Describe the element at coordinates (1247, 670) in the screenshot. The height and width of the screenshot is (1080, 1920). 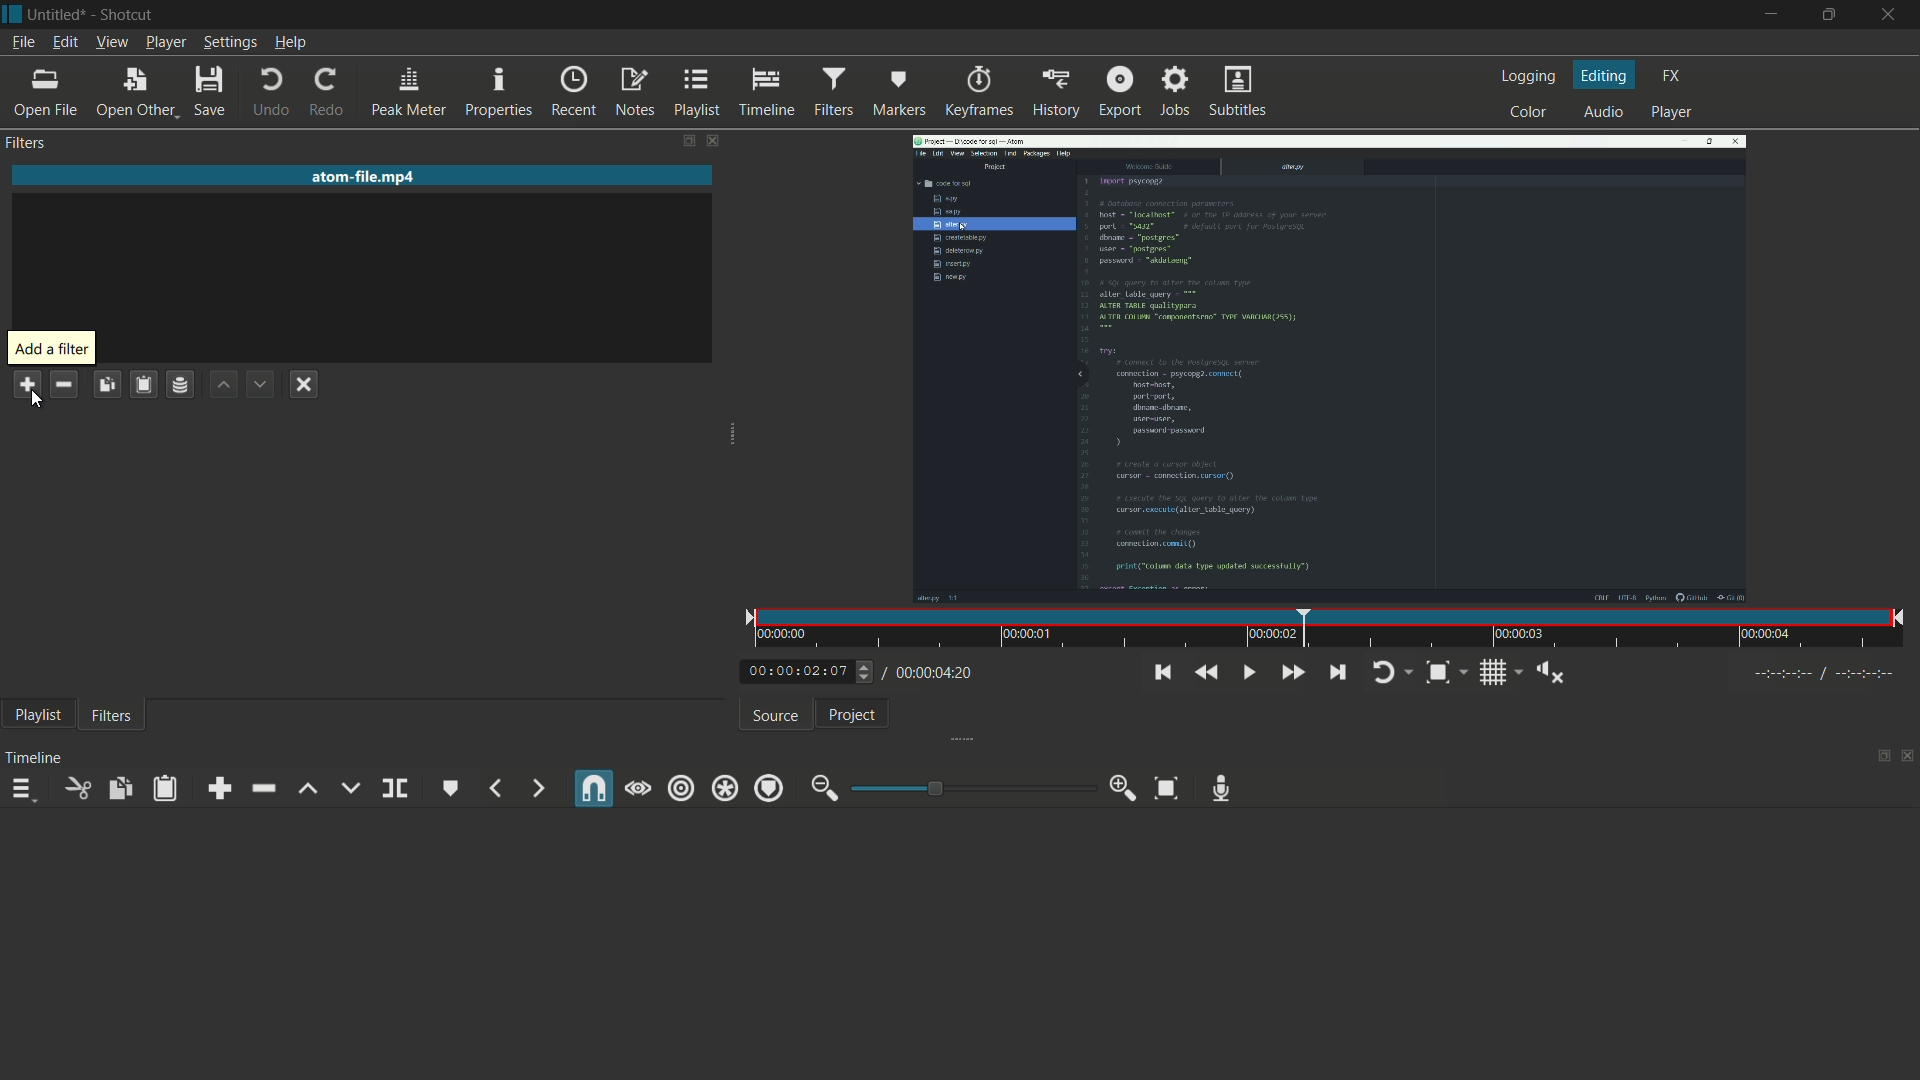
I see `toggle play or pause` at that location.